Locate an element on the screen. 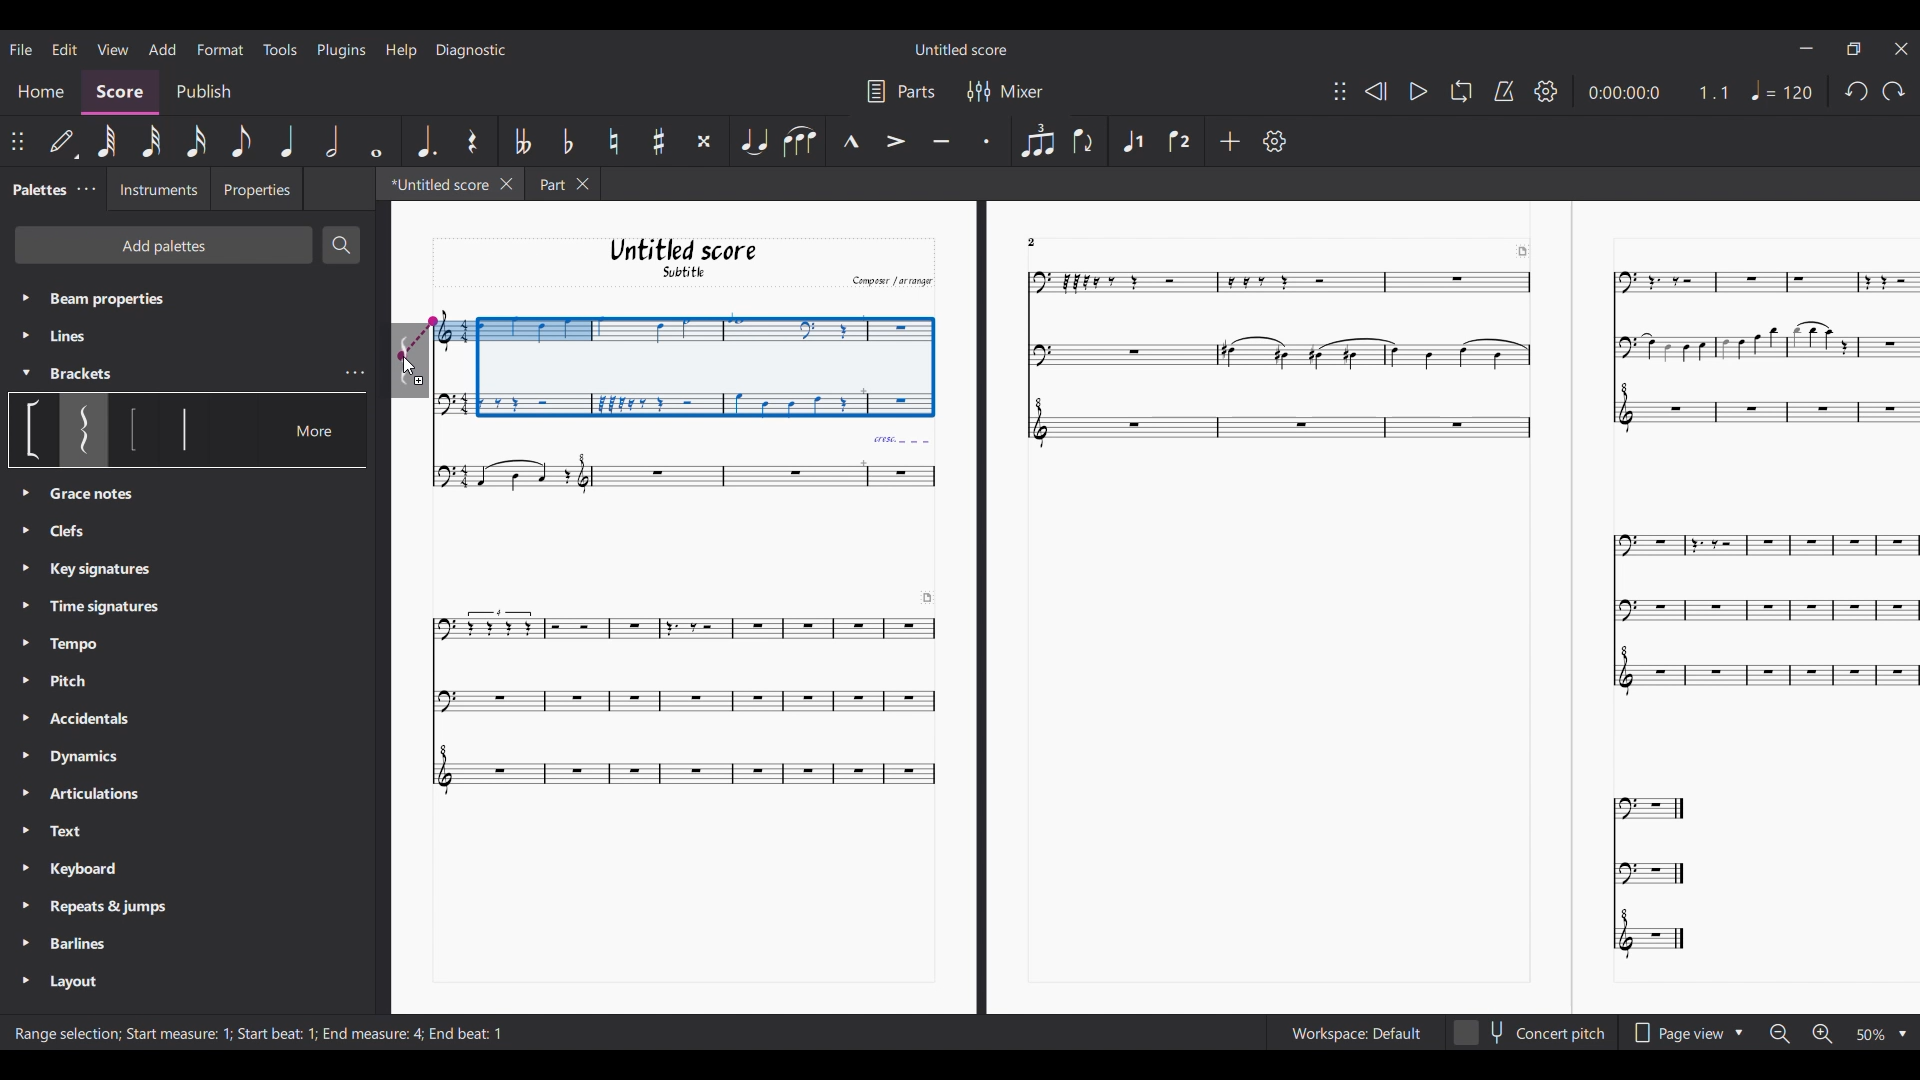 Image resolution: width=1920 pixels, height=1080 pixels. Score  is located at coordinates (121, 94).